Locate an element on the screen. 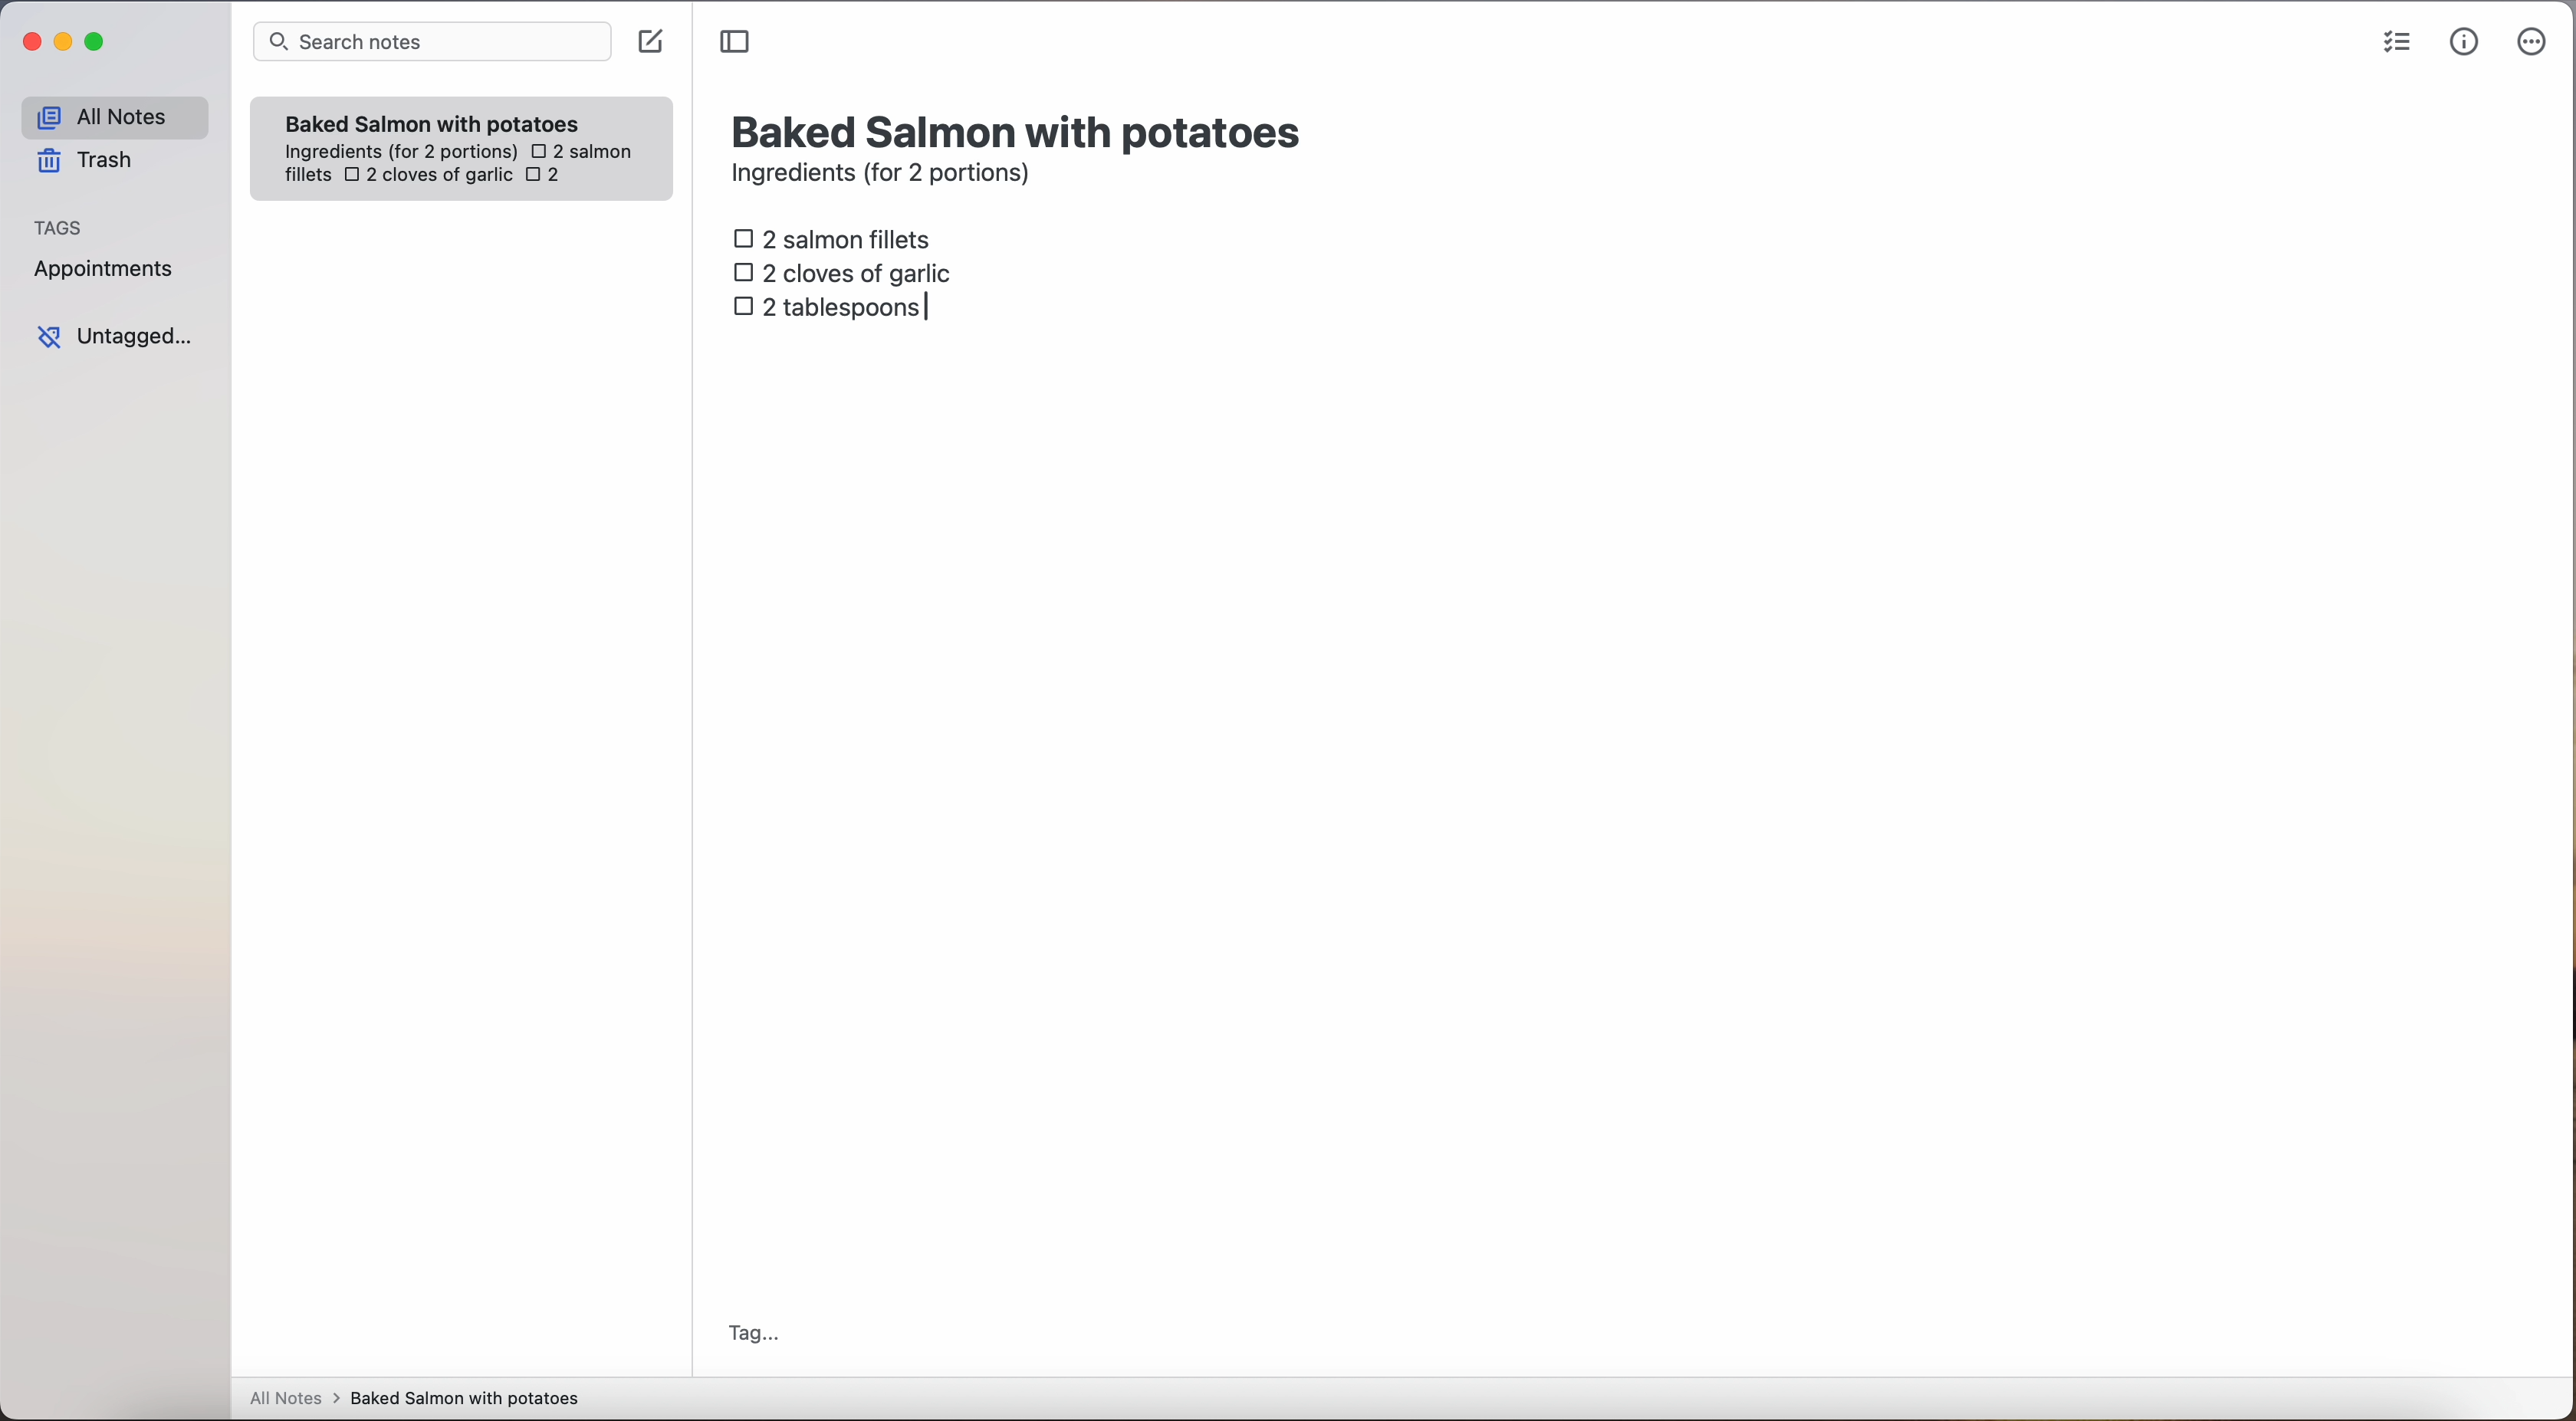 The image size is (2576, 1421). 2 cloves of garlic is located at coordinates (848, 270).